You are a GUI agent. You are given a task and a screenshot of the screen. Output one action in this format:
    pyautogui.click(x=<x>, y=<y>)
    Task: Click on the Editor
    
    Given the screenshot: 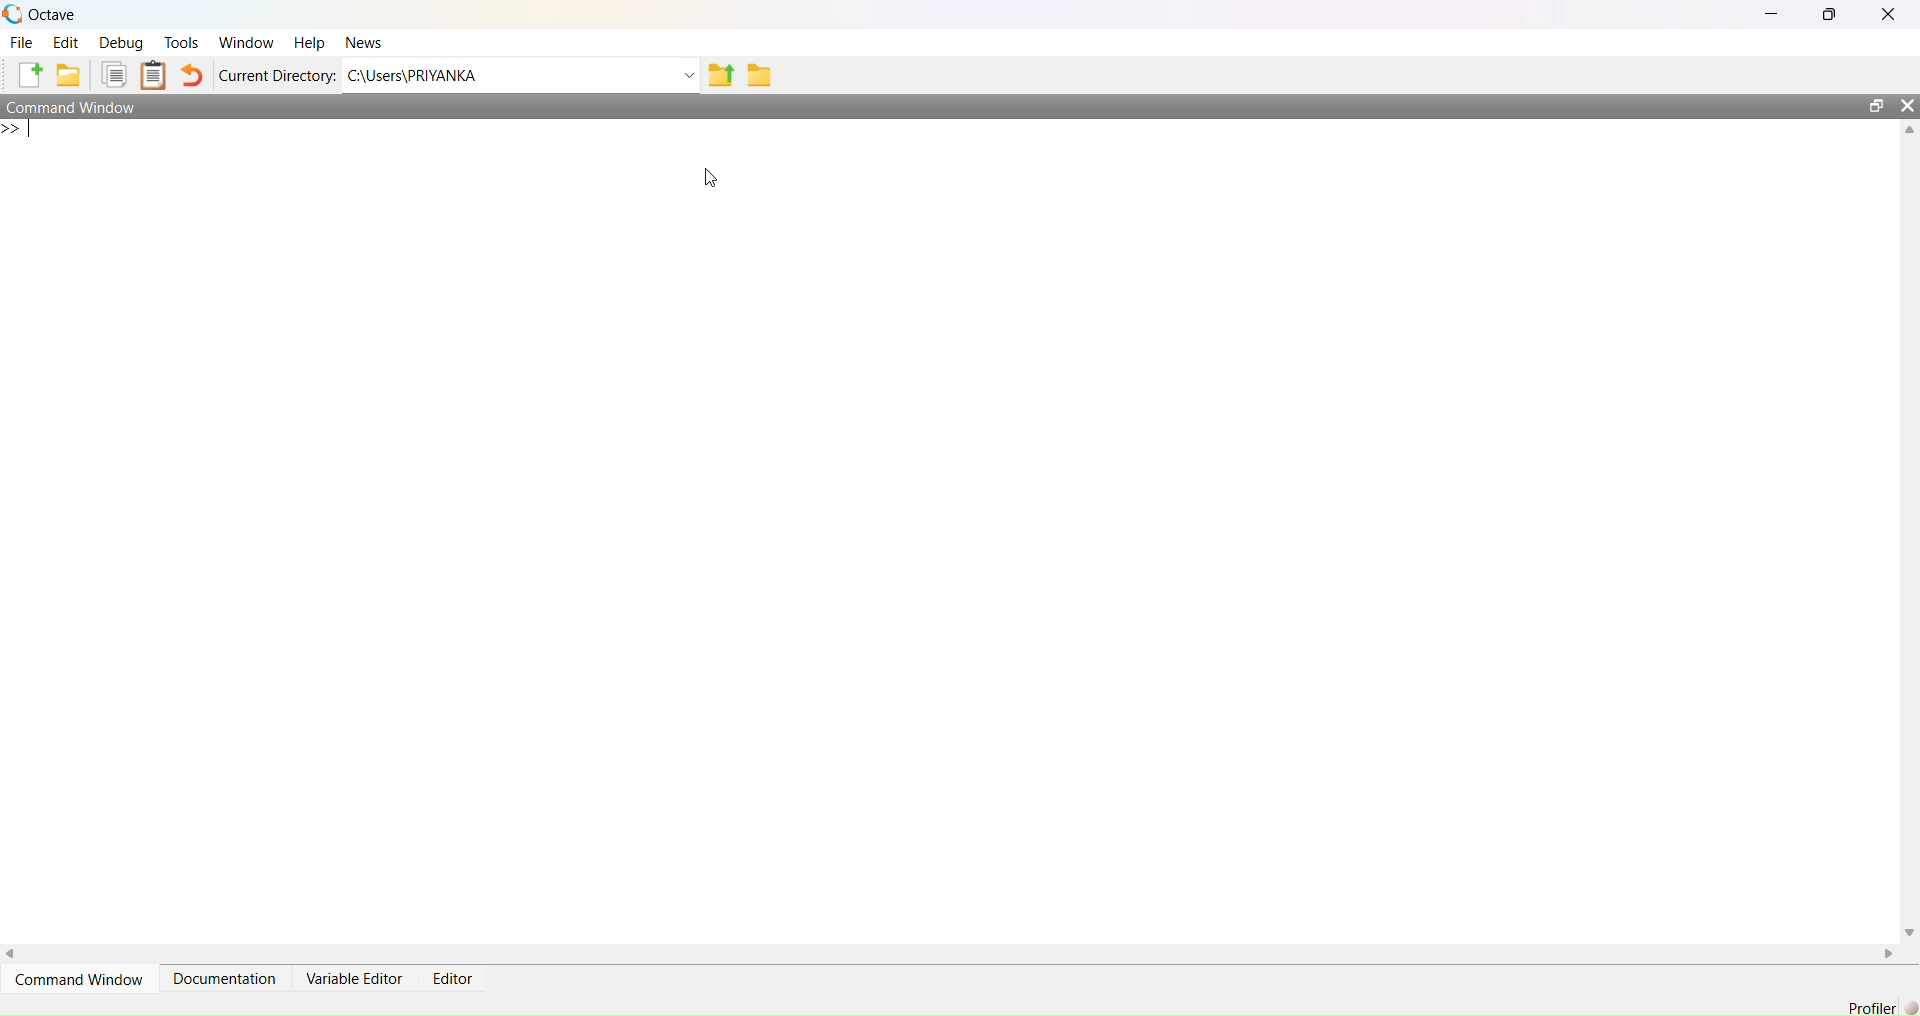 What is the action you would take?
    pyautogui.click(x=453, y=978)
    